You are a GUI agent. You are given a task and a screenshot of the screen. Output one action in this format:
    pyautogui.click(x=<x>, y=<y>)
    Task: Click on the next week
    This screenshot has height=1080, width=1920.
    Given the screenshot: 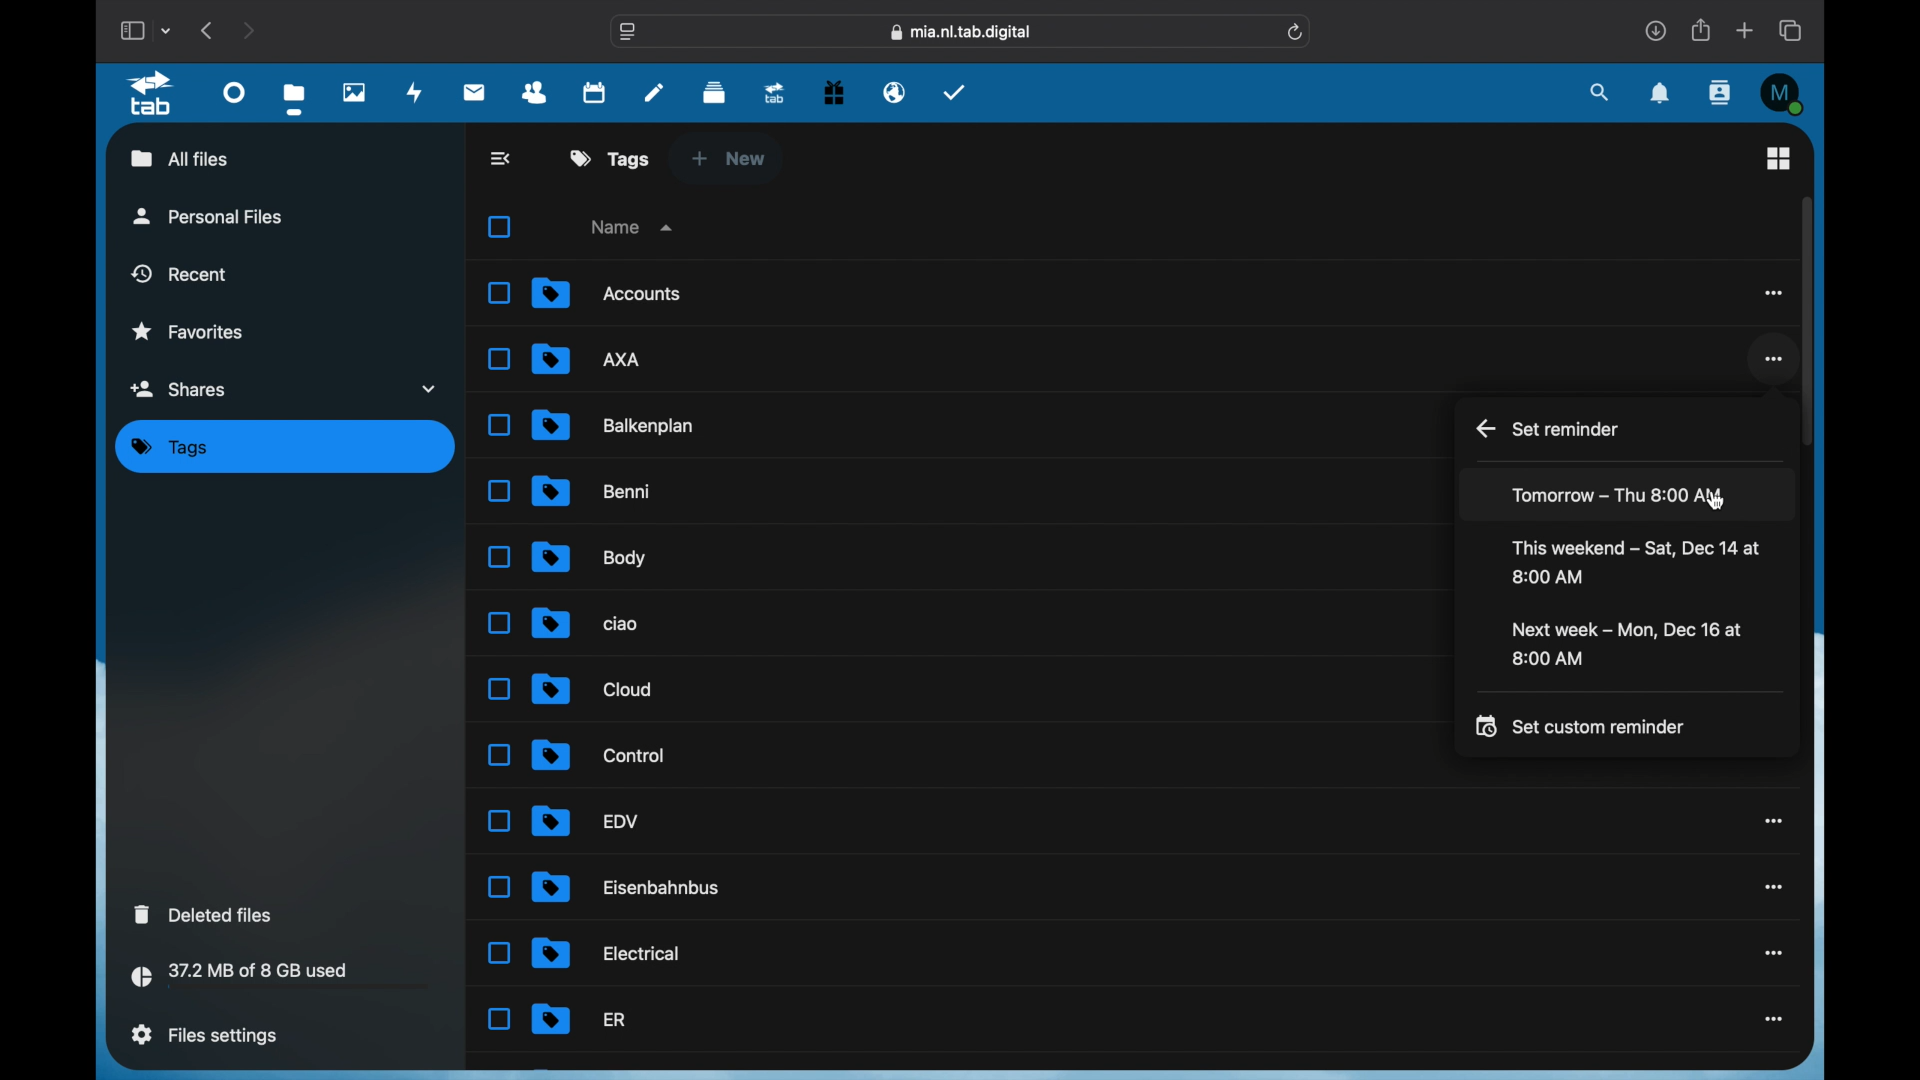 What is the action you would take?
    pyautogui.click(x=1626, y=644)
    